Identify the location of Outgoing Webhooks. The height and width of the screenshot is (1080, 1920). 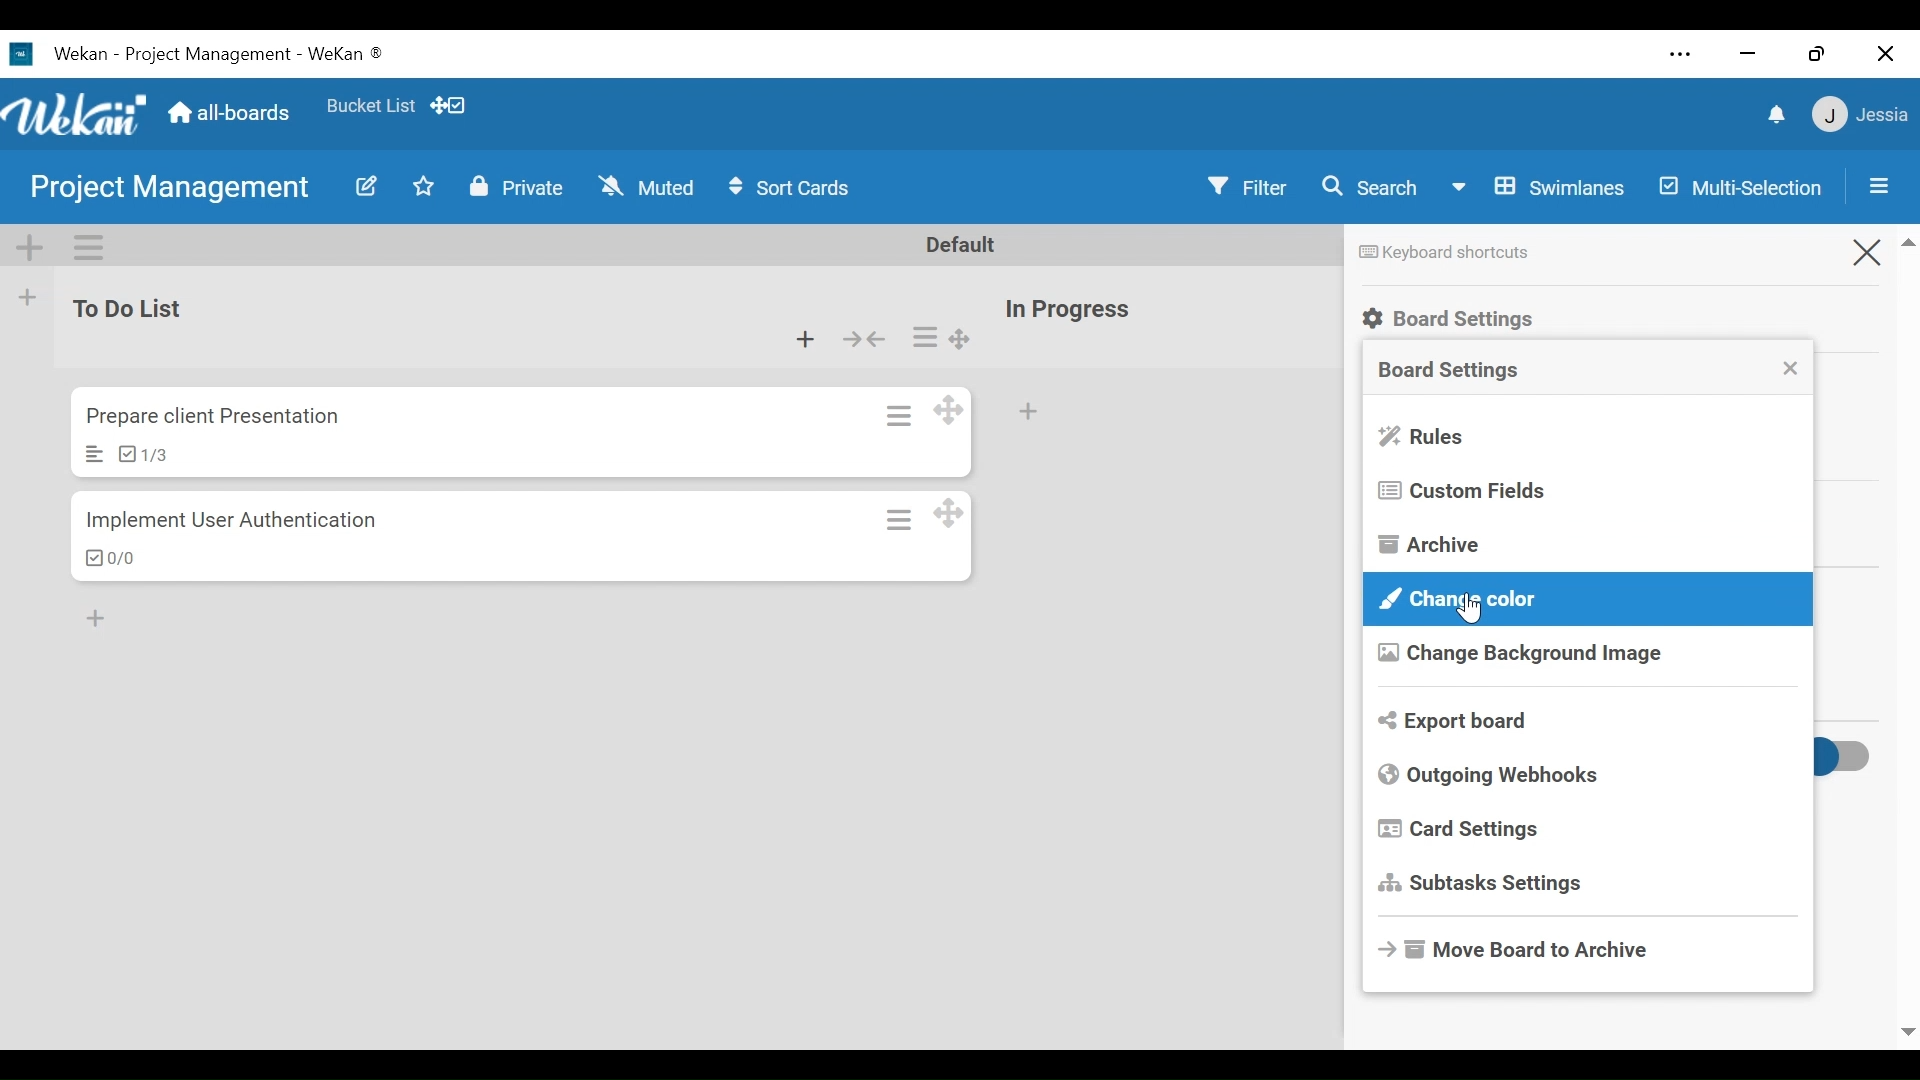
(1491, 775).